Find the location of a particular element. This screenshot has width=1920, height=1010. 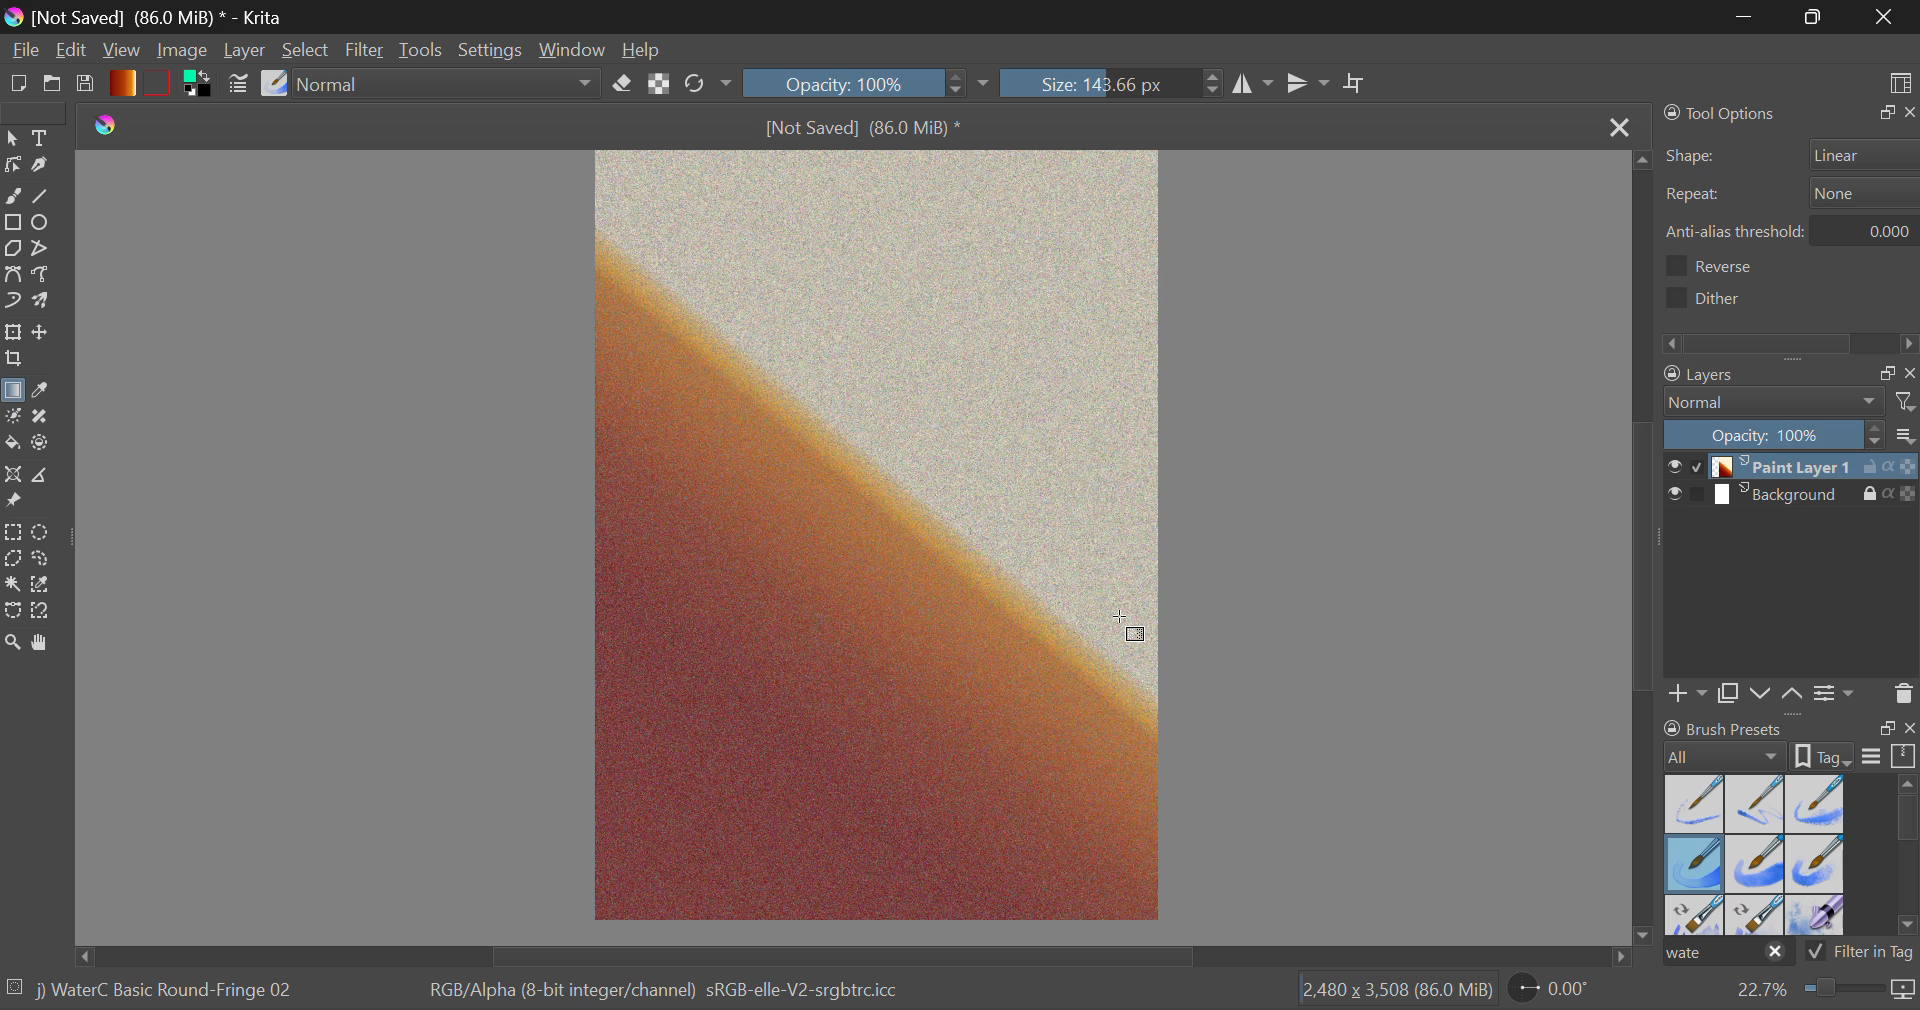

Eyedropper is located at coordinates (48, 393).